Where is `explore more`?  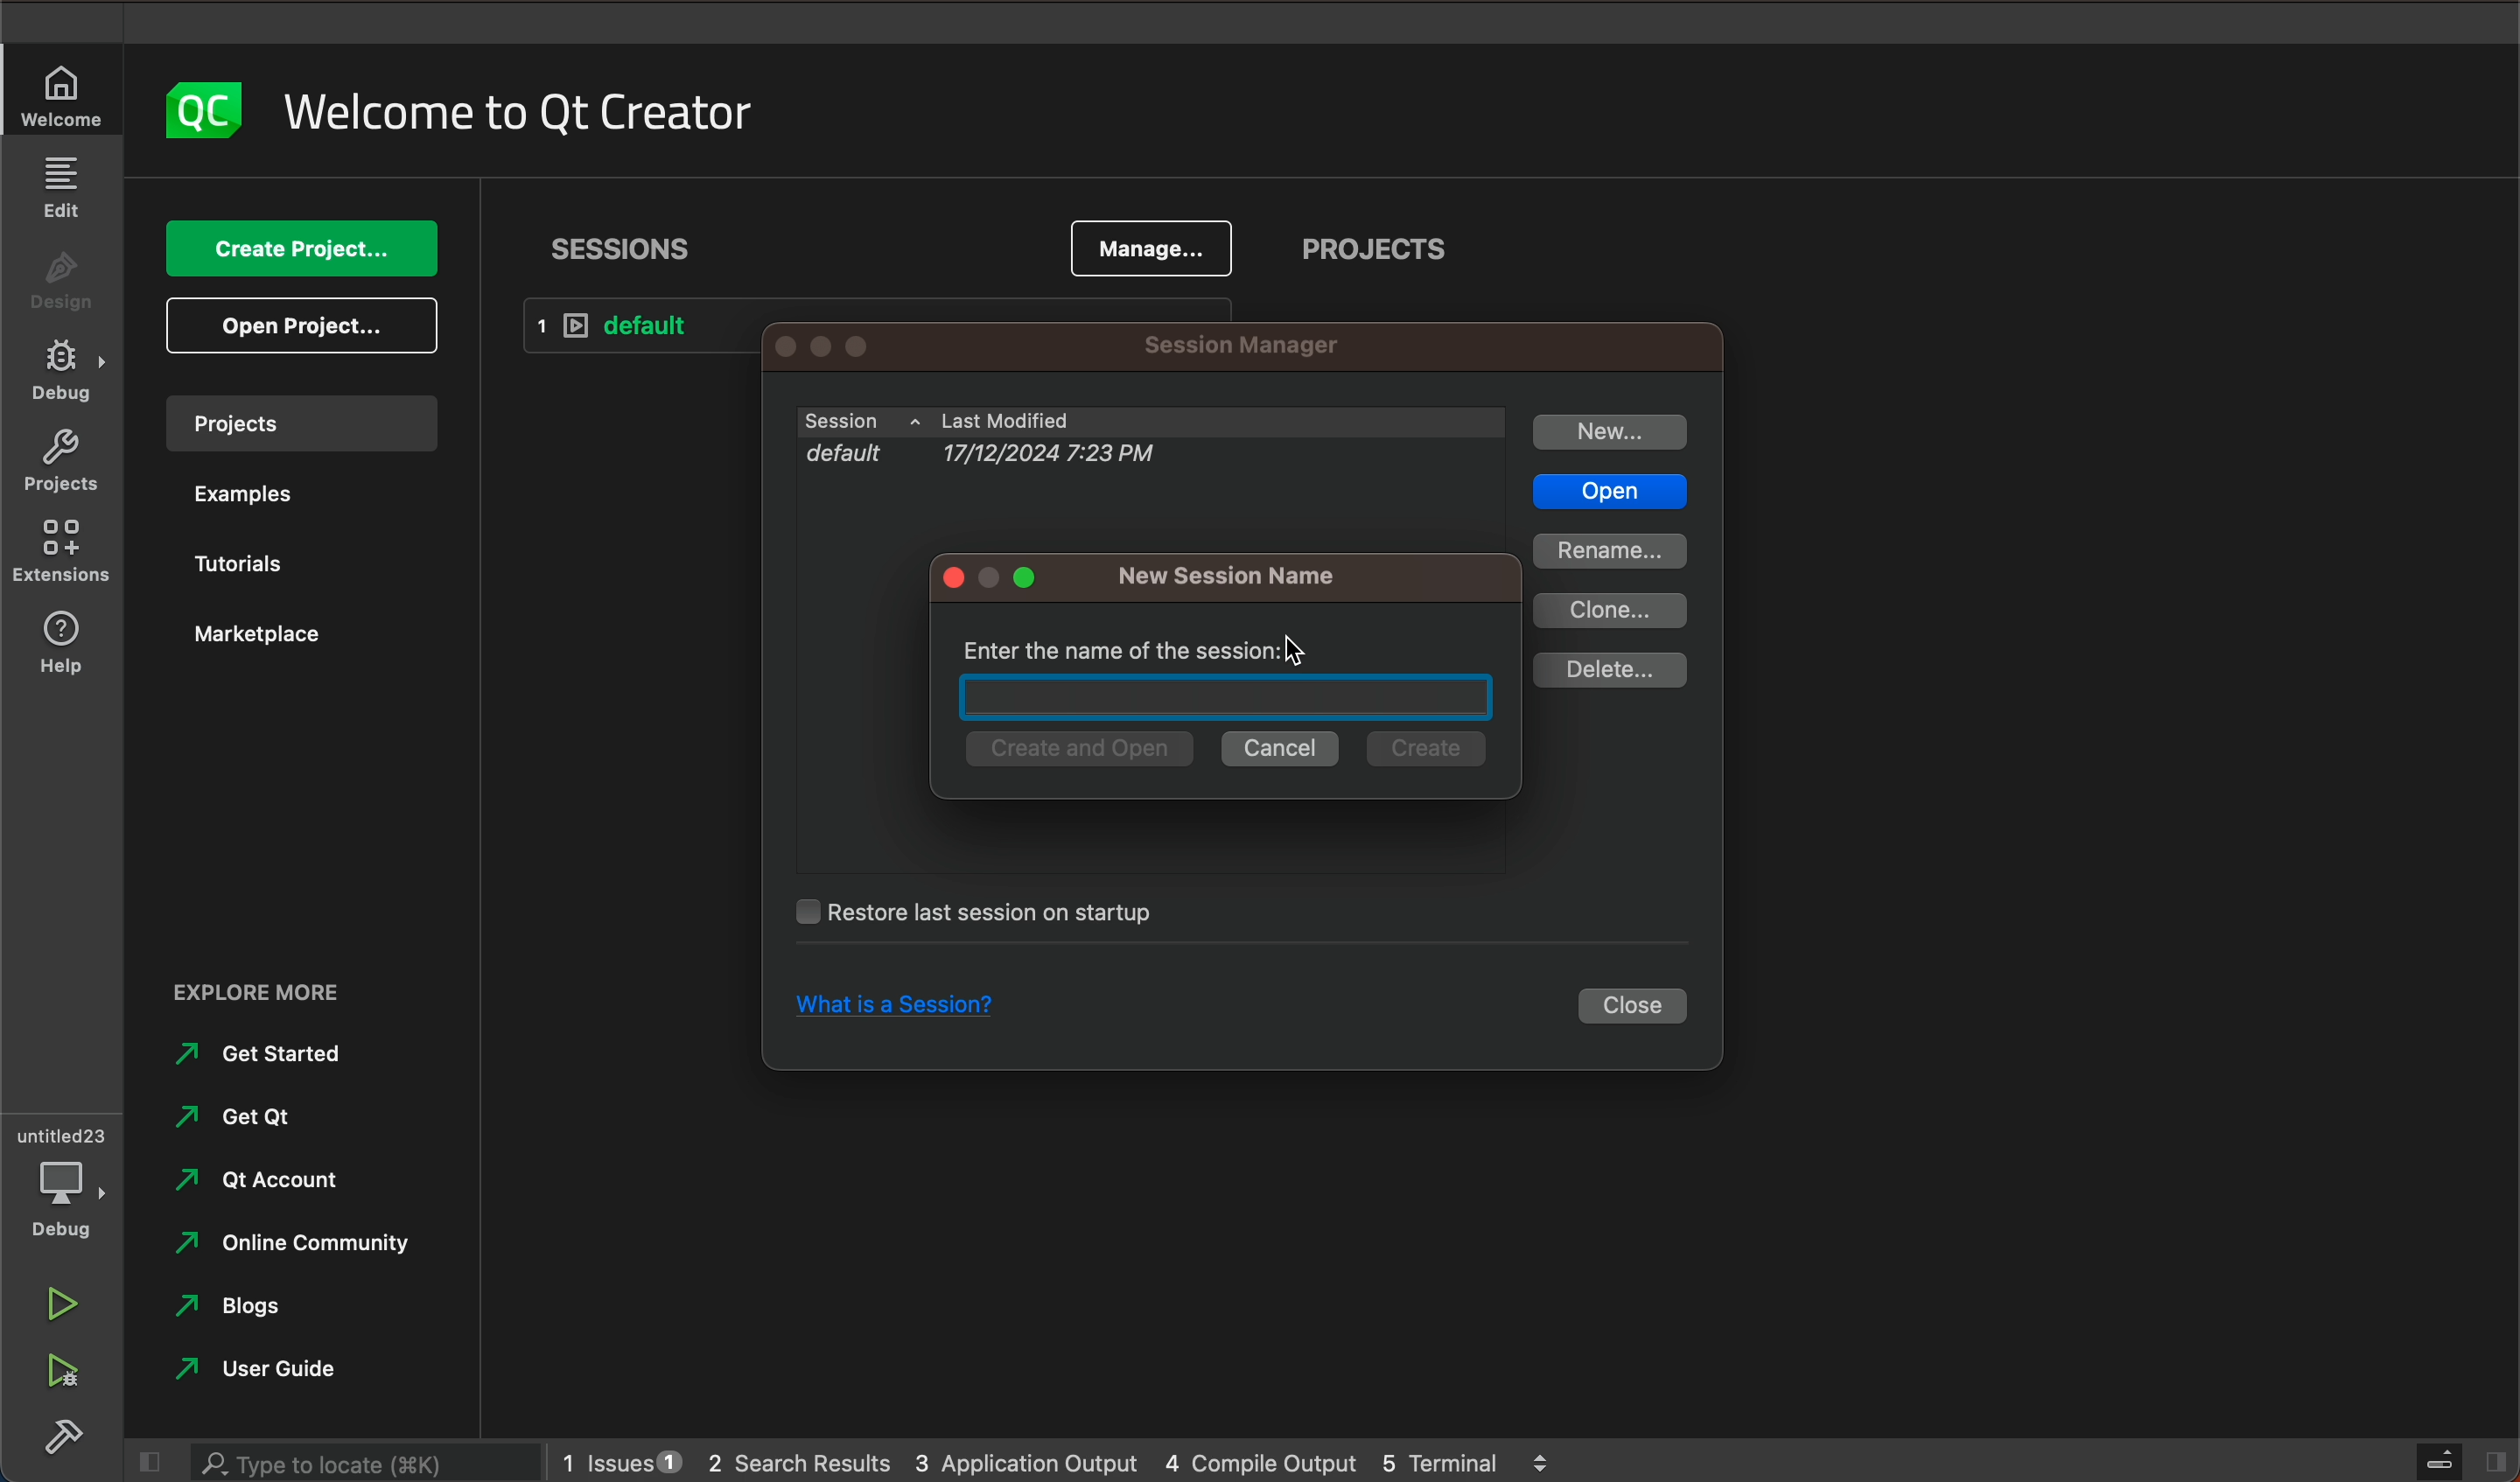 explore more is located at coordinates (297, 978).